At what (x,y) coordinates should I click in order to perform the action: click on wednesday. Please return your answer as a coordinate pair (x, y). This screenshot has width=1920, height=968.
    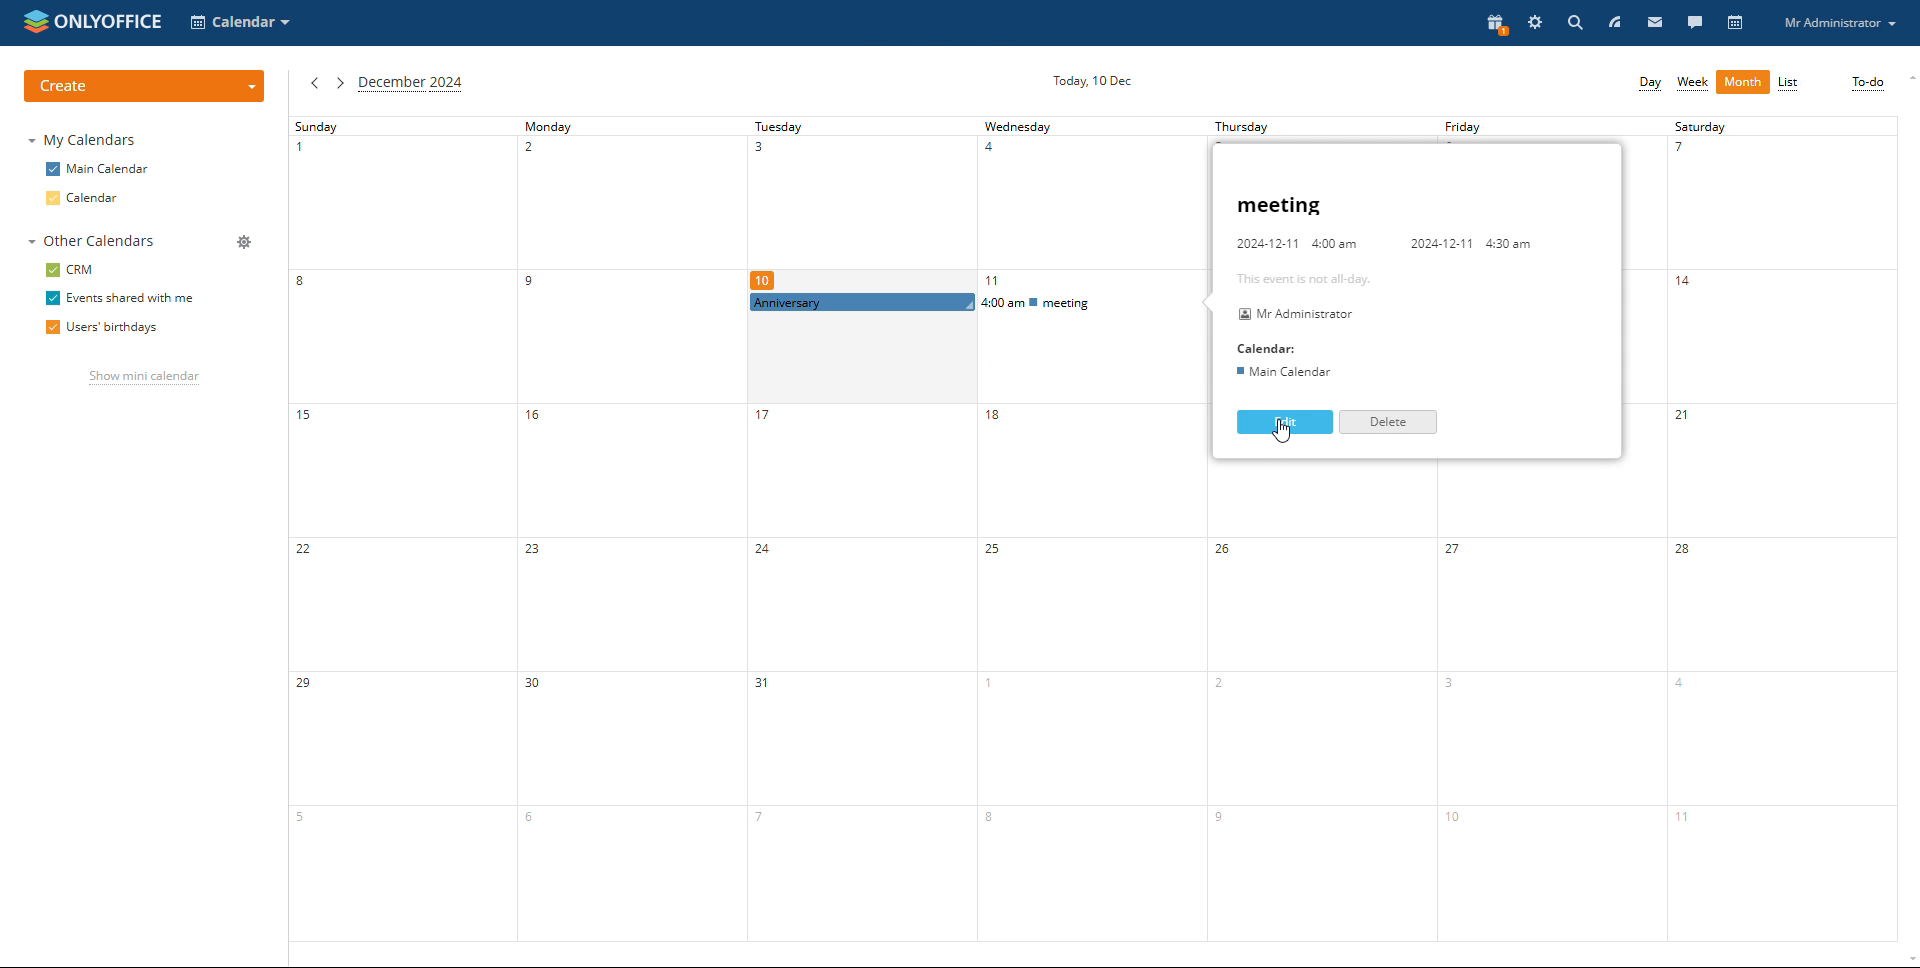
    Looking at the image, I should click on (1096, 631).